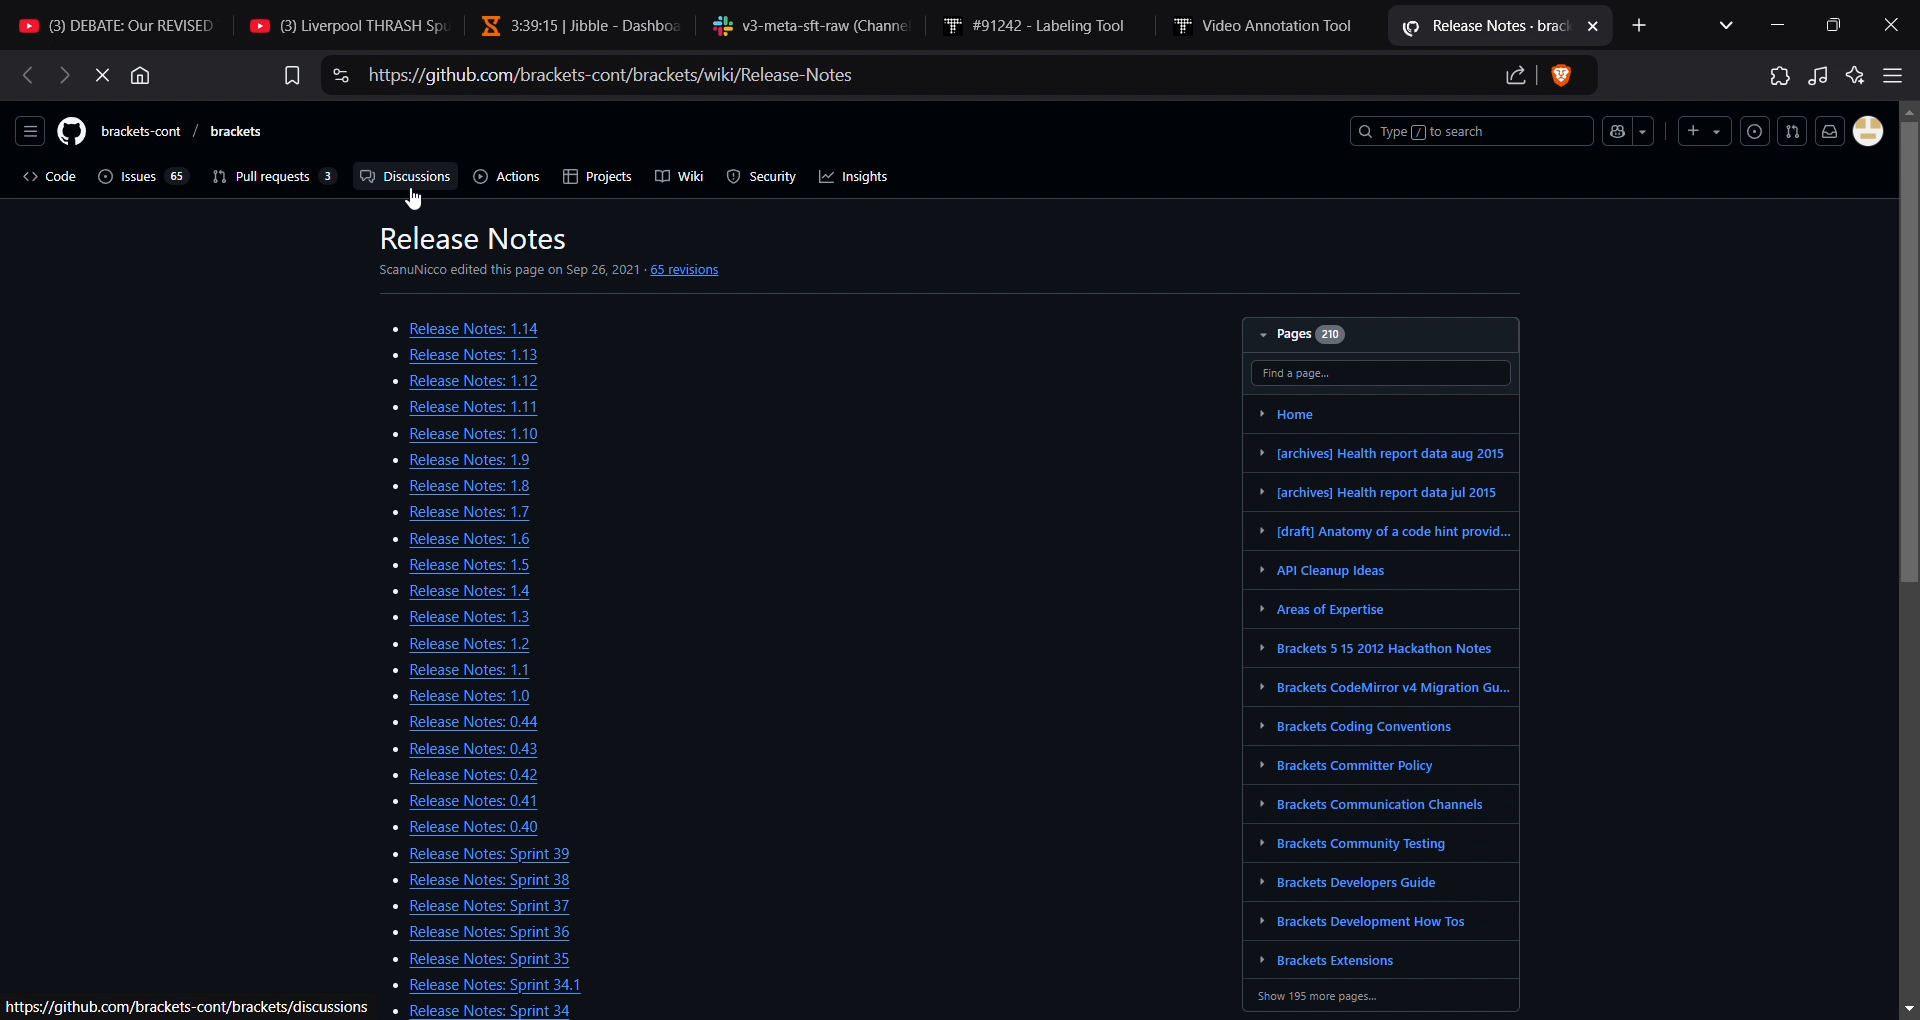  I want to click on o Release Notes: 1.8, so click(446, 485).